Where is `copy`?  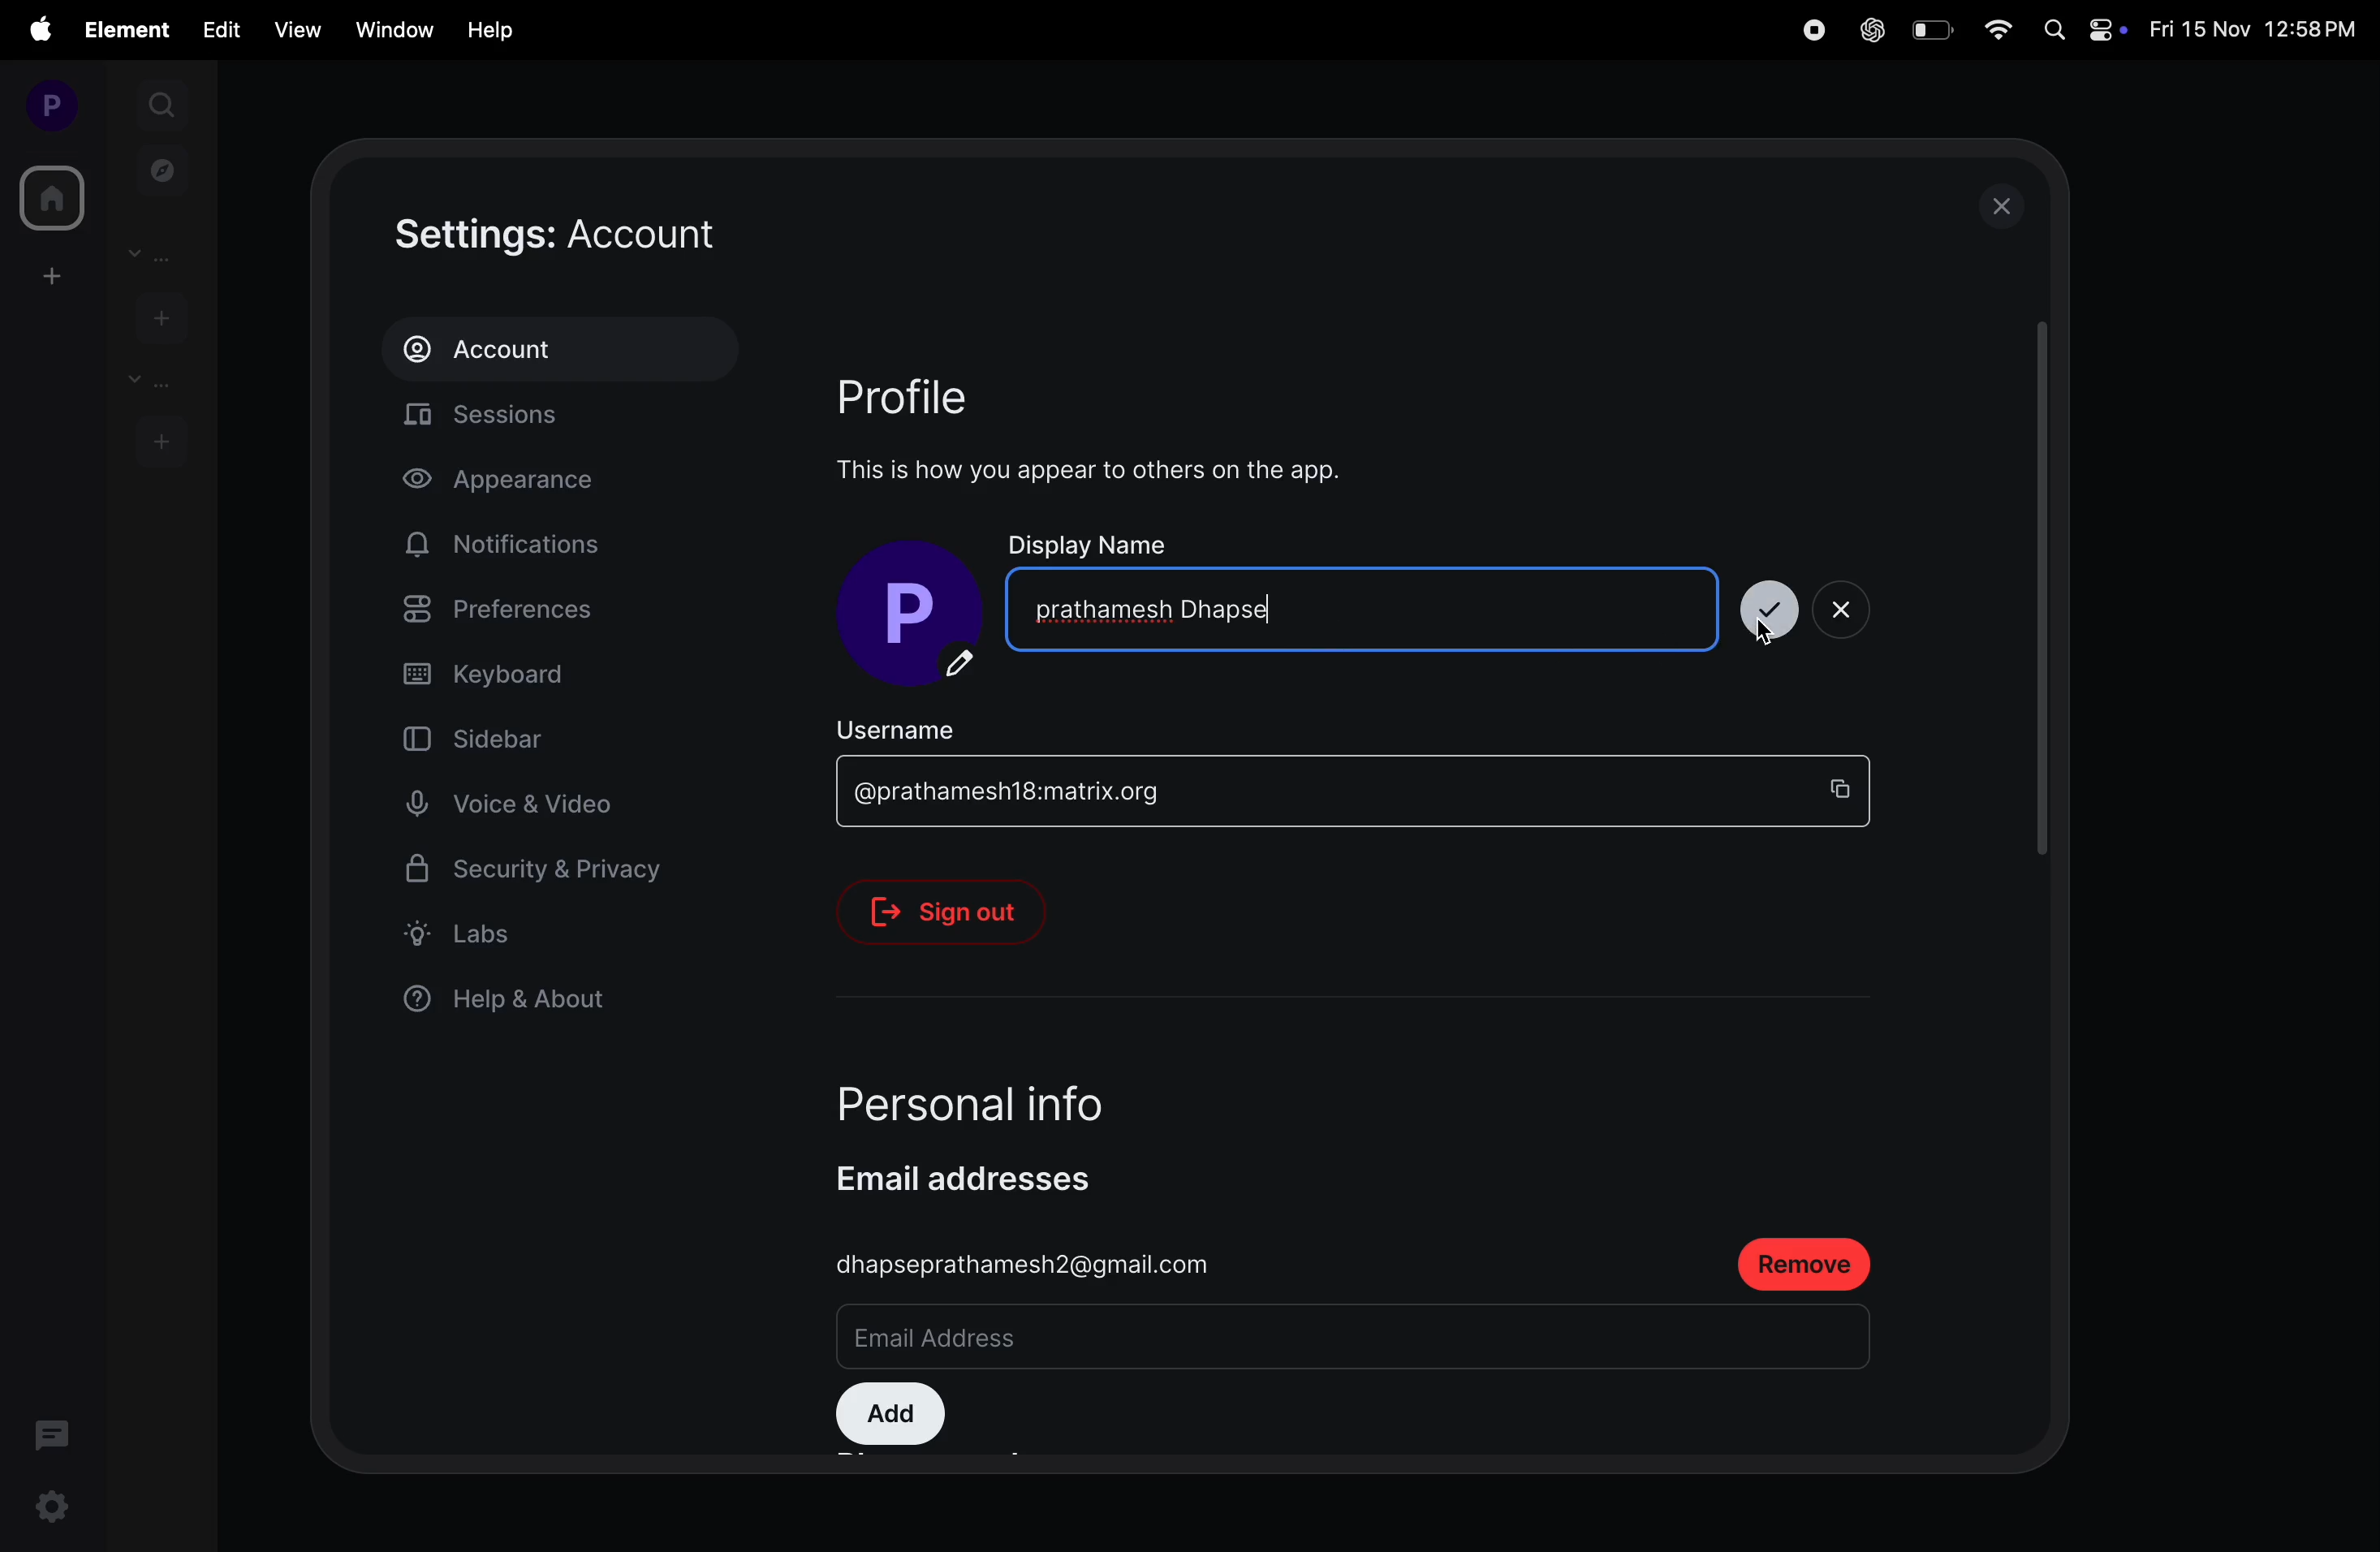 copy is located at coordinates (1848, 788).